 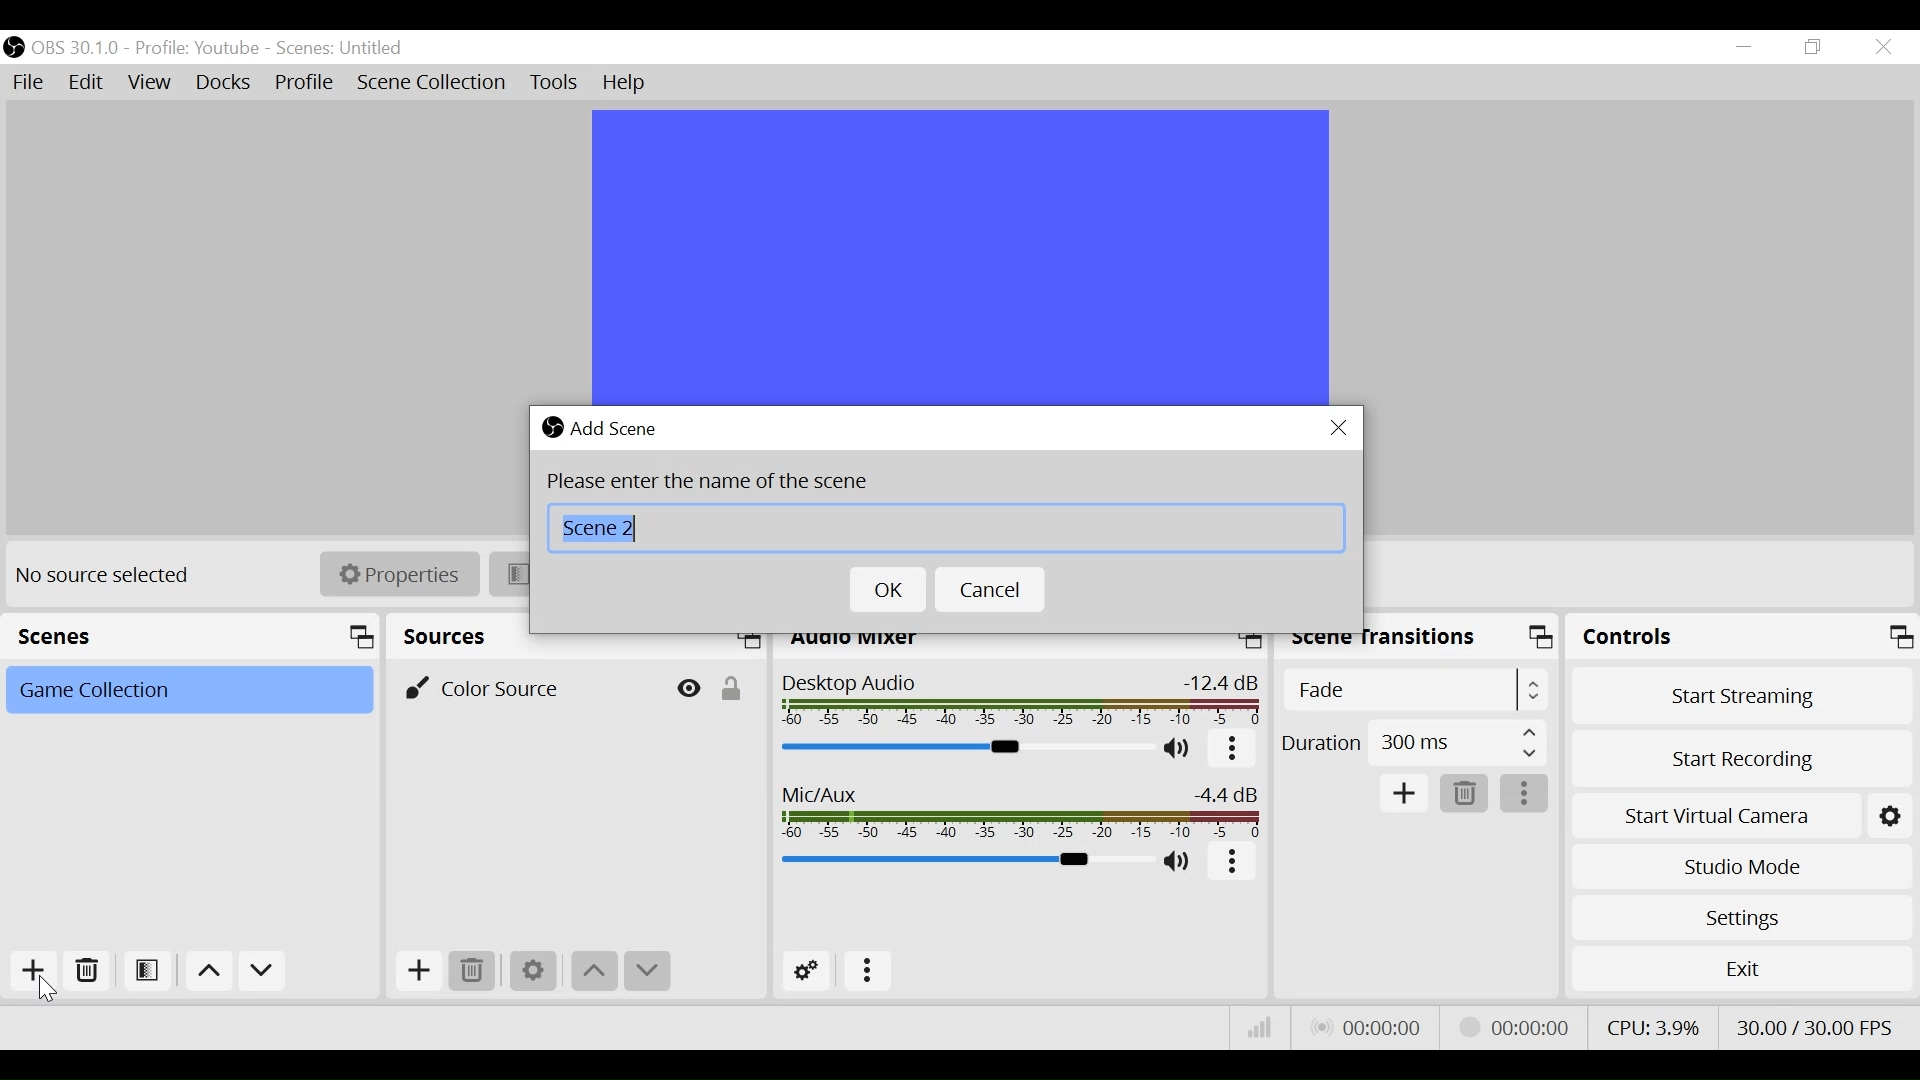 What do you see at coordinates (1527, 794) in the screenshot?
I see `more options` at bounding box center [1527, 794].